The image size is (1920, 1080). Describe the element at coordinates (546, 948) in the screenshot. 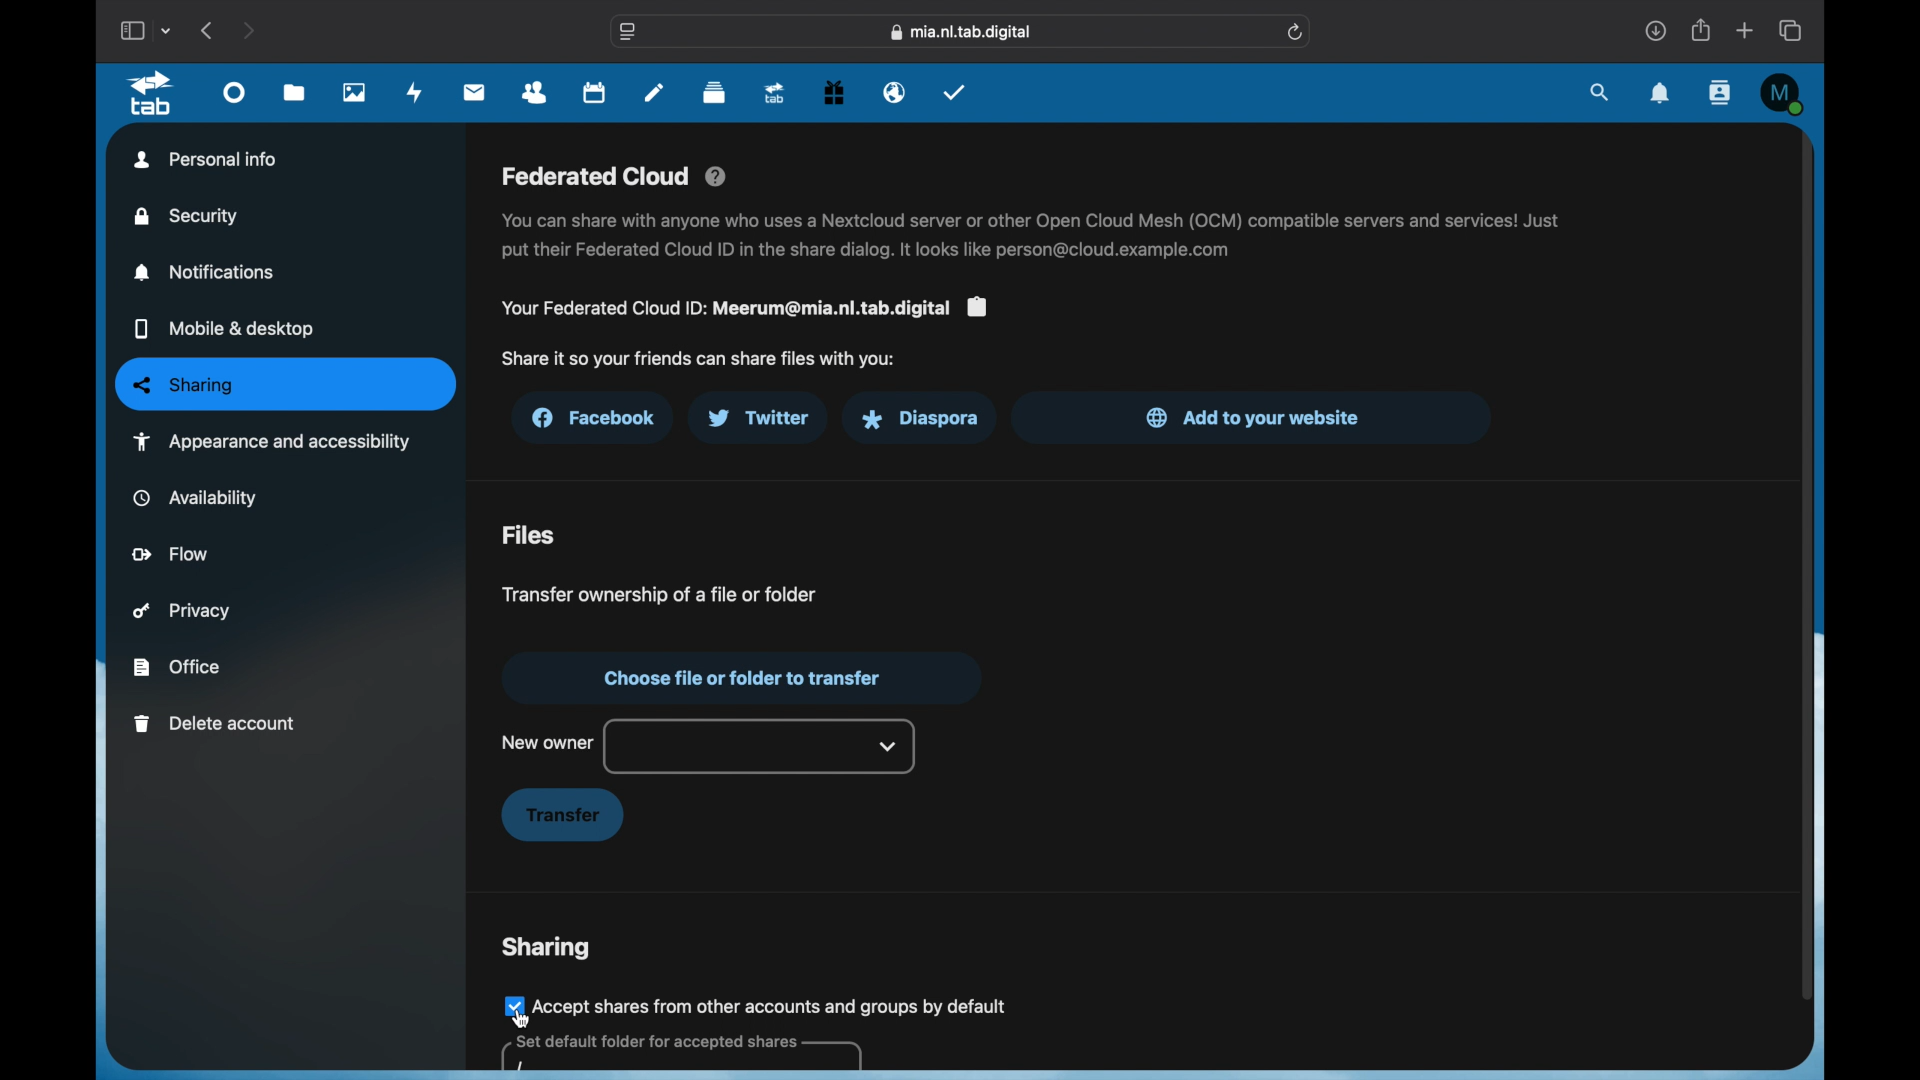

I see `sharing` at that location.